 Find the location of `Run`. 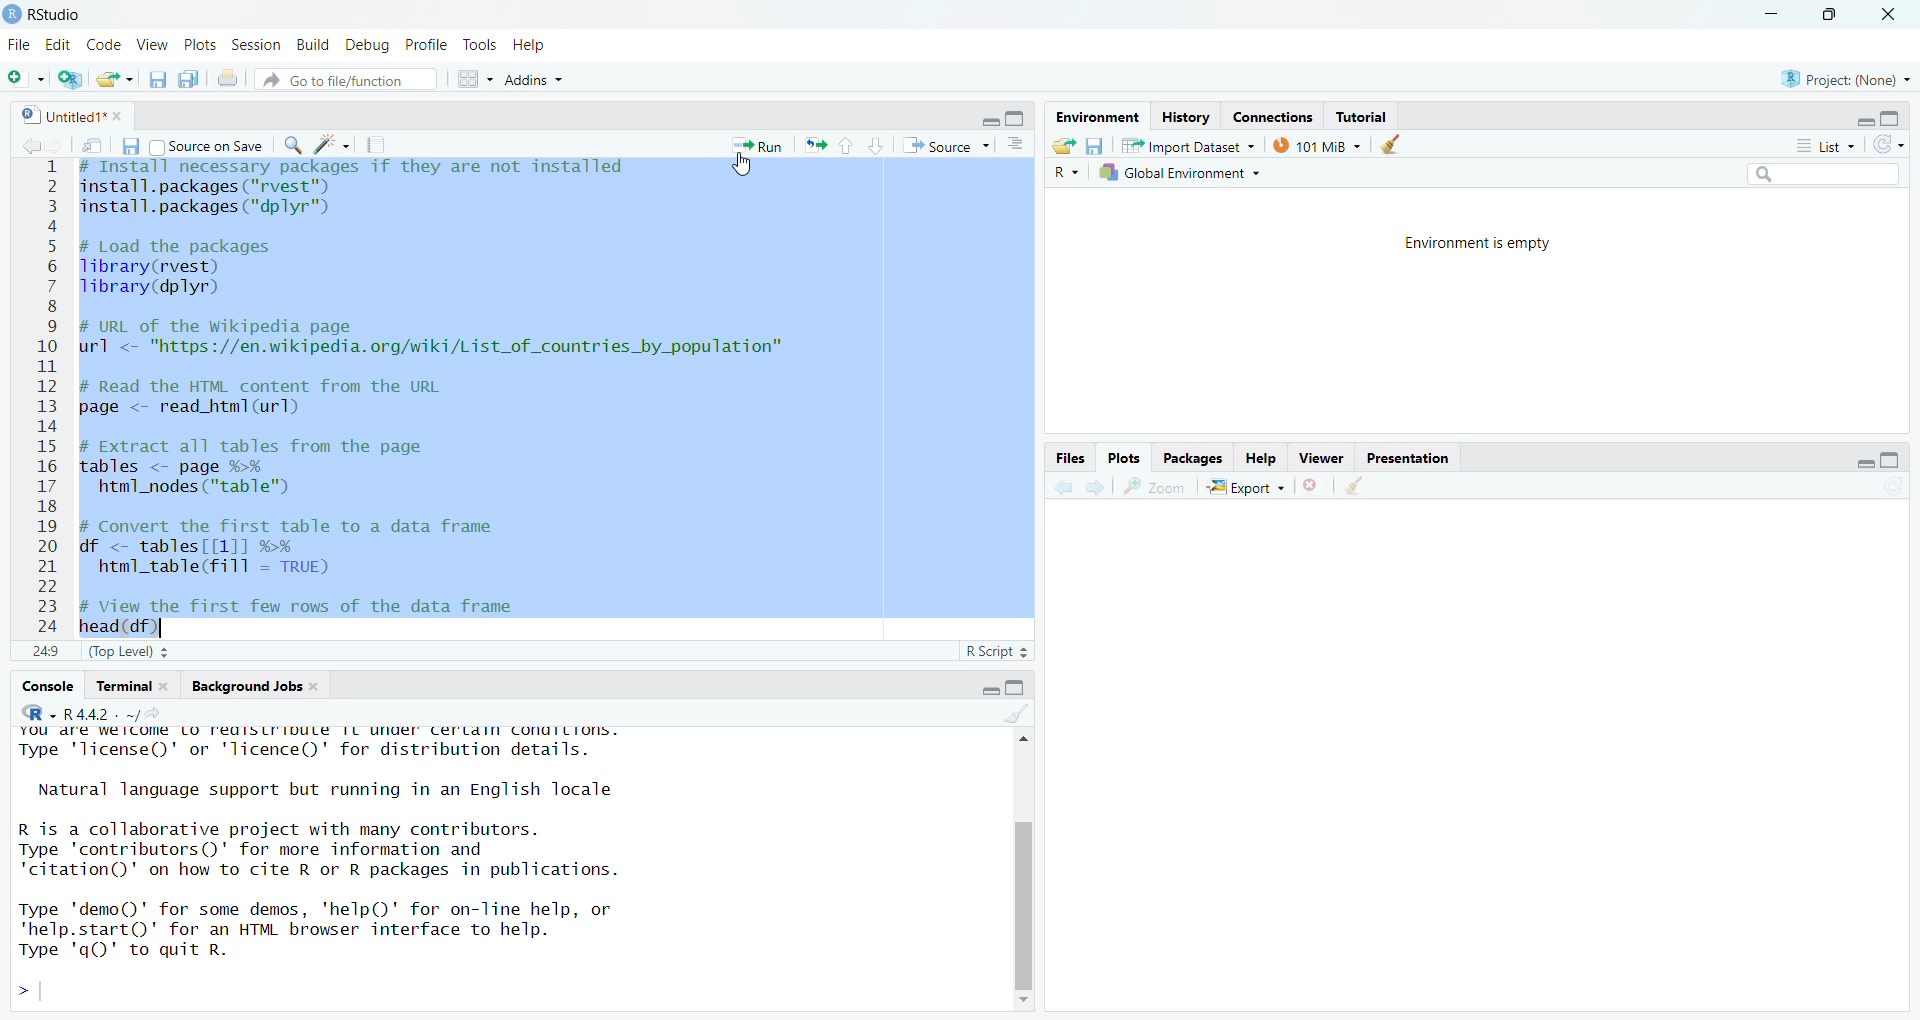

Run is located at coordinates (756, 146).